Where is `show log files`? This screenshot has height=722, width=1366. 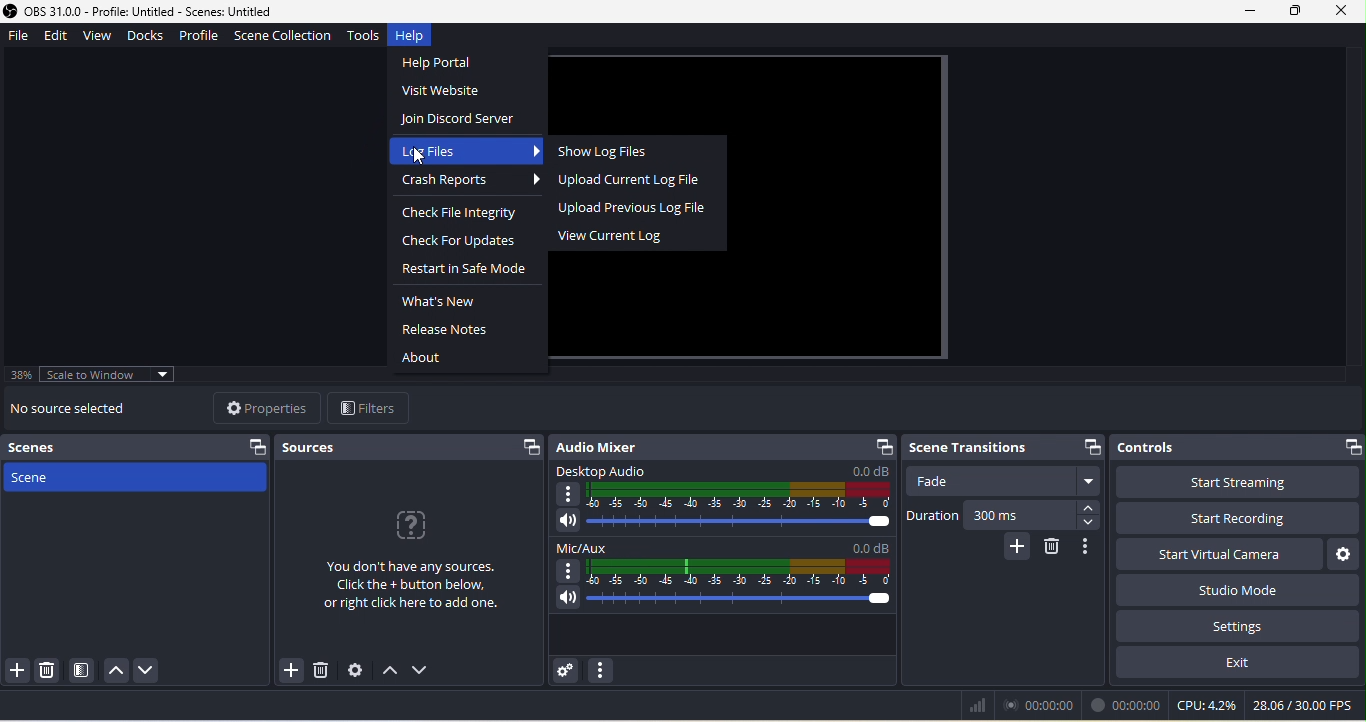 show log files is located at coordinates (614, 153).